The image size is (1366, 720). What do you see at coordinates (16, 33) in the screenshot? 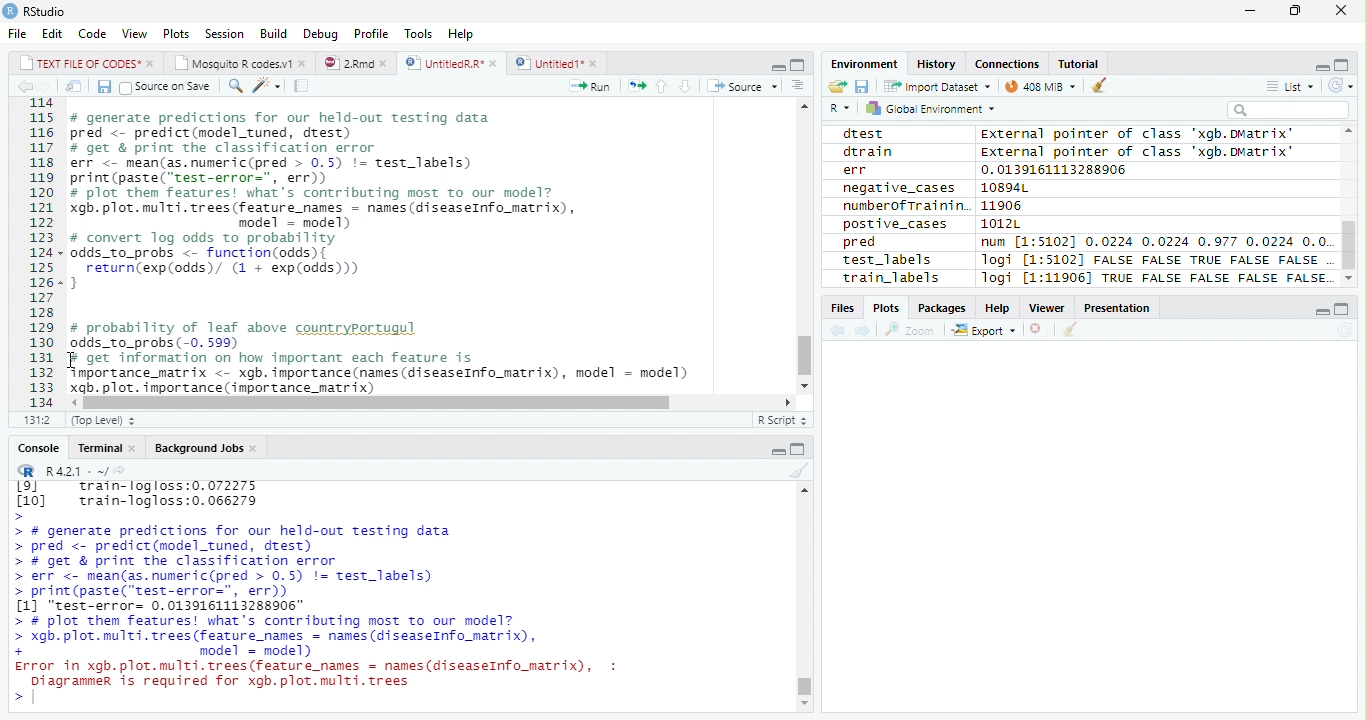
I see `File` at bounding box center [16, 33].